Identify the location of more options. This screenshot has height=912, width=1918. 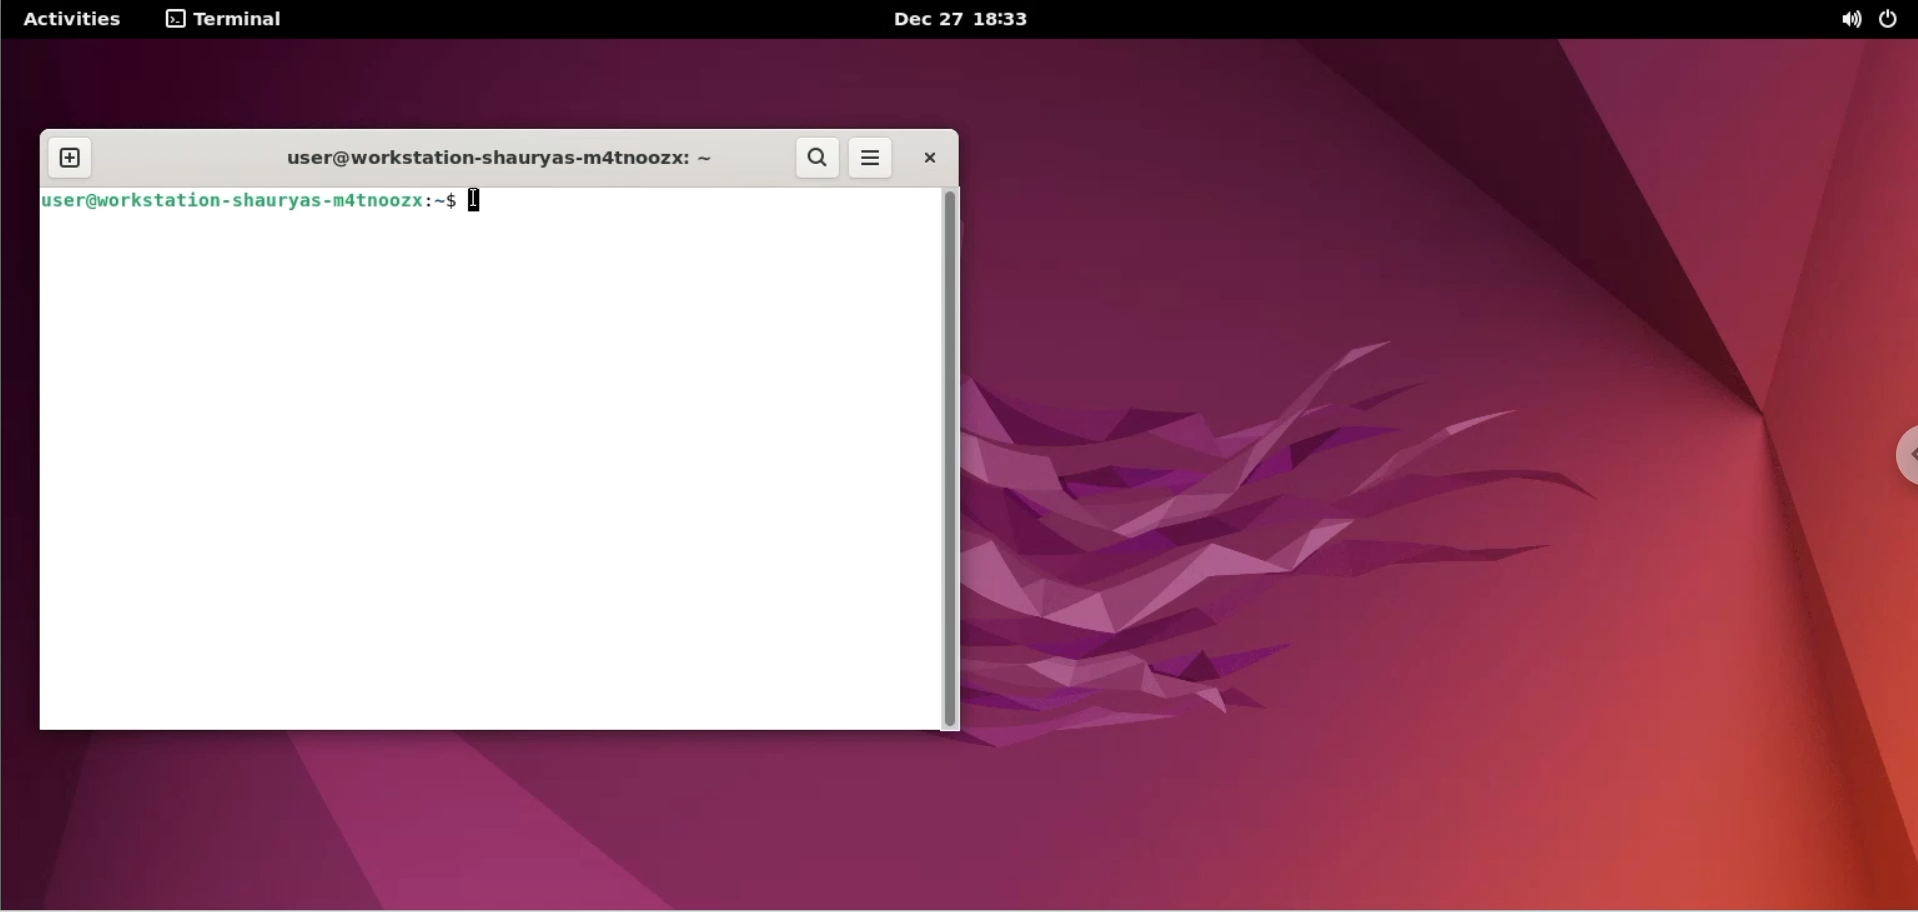
(876, 158).